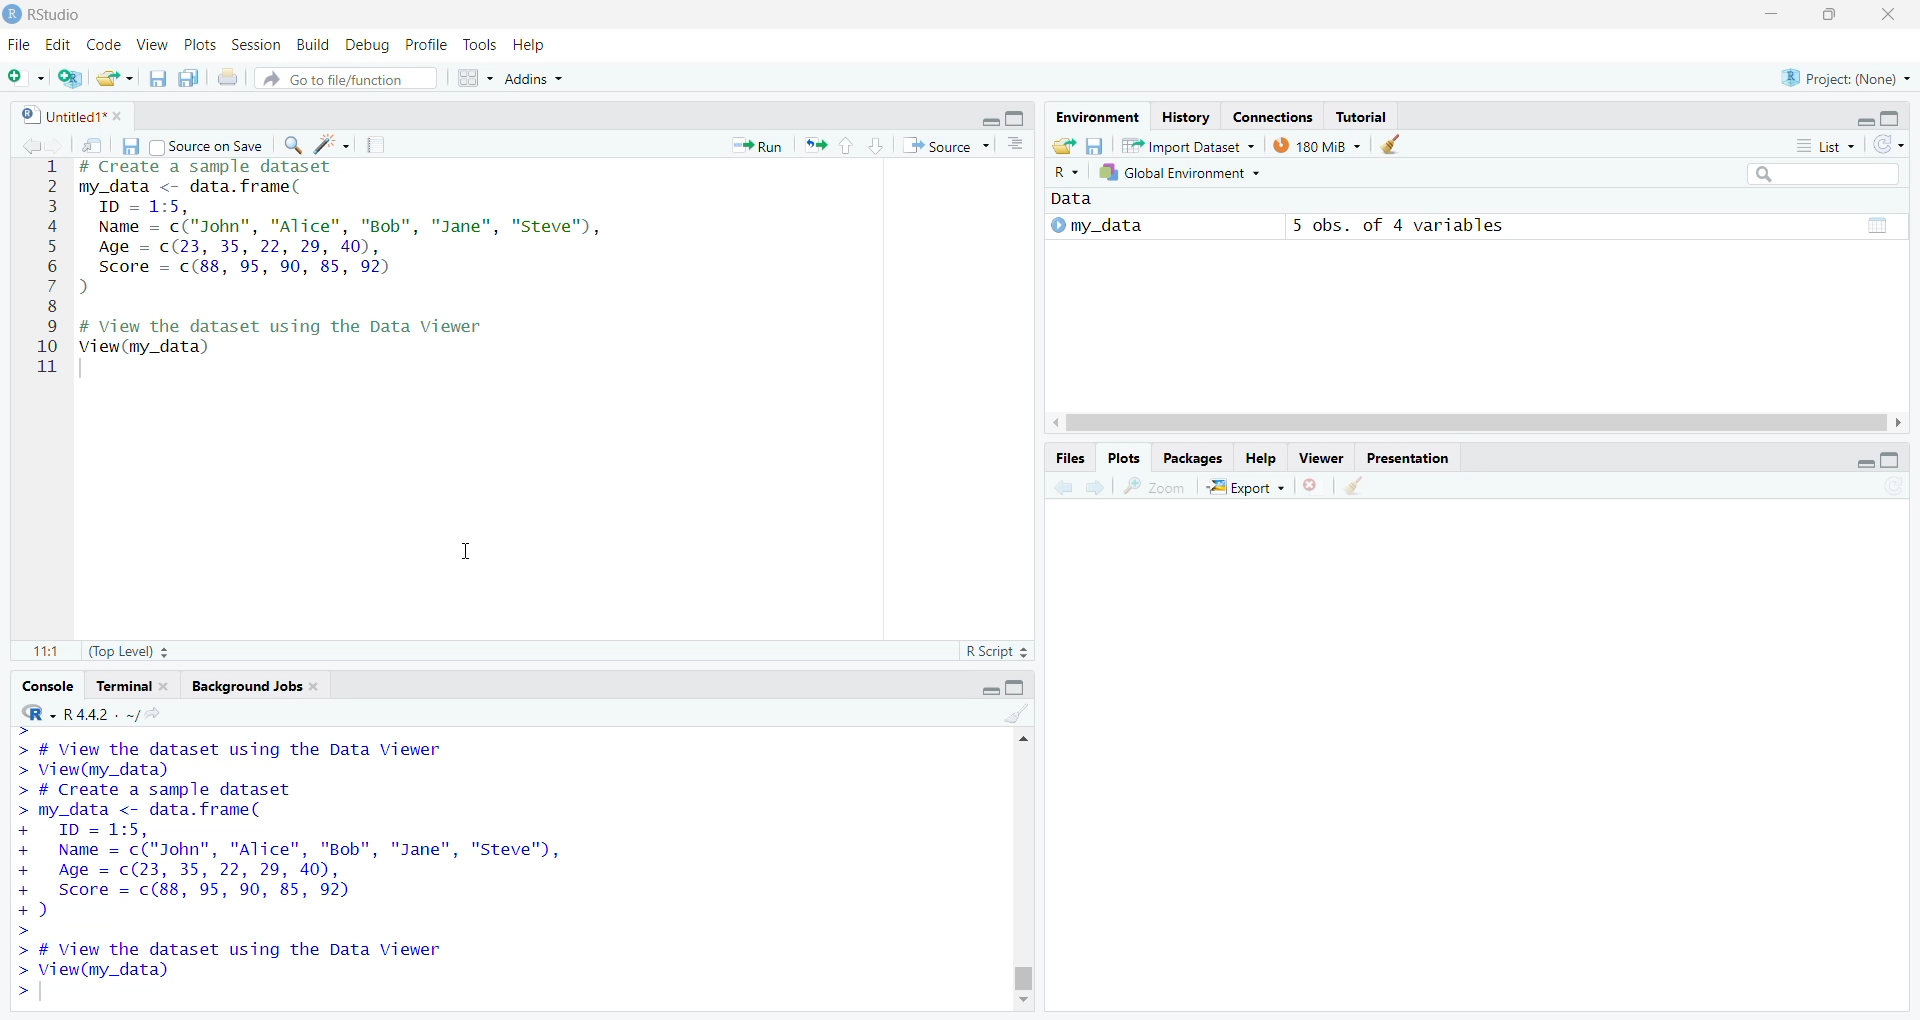 This screenshot has width=1920, height=1020. I want to click on Plots, so click(200, 47).